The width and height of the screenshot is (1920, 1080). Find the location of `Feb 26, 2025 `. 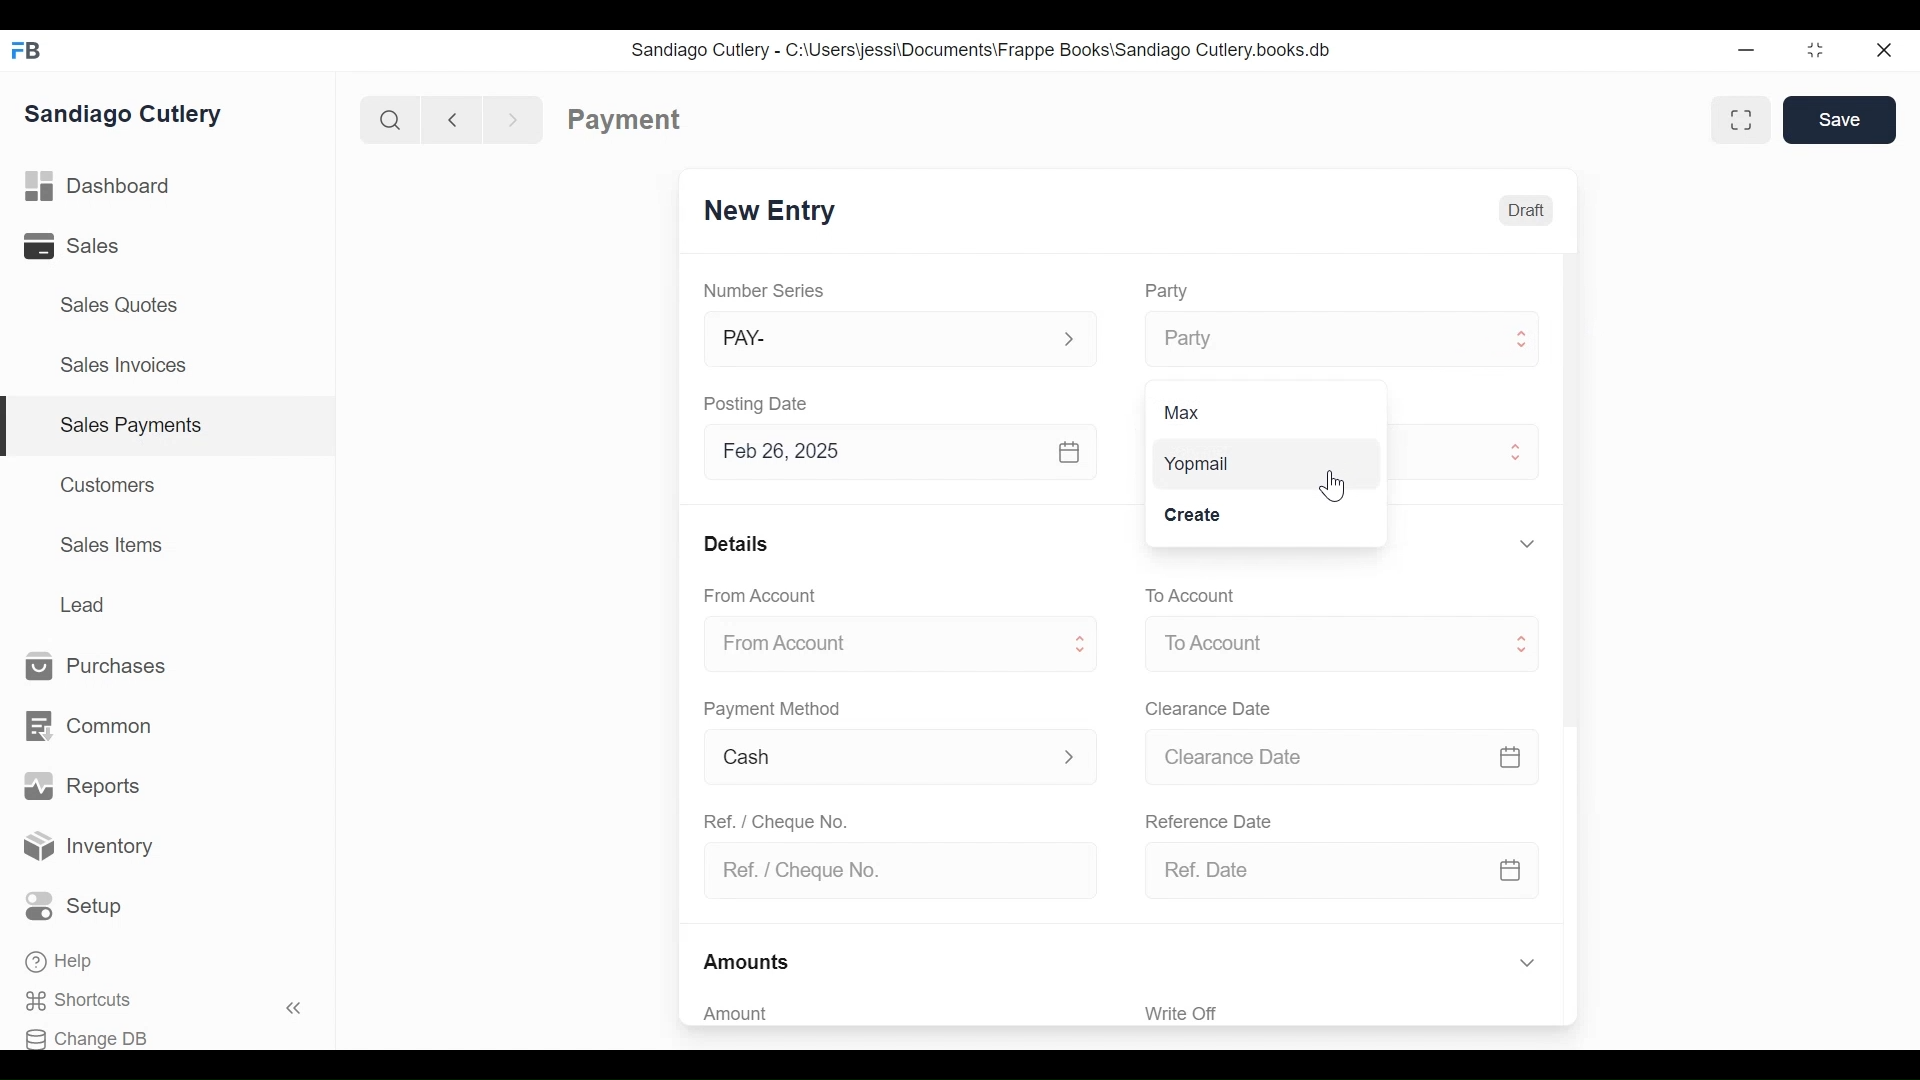

Feb 26, 2025  is located at coordinates (874, 452).